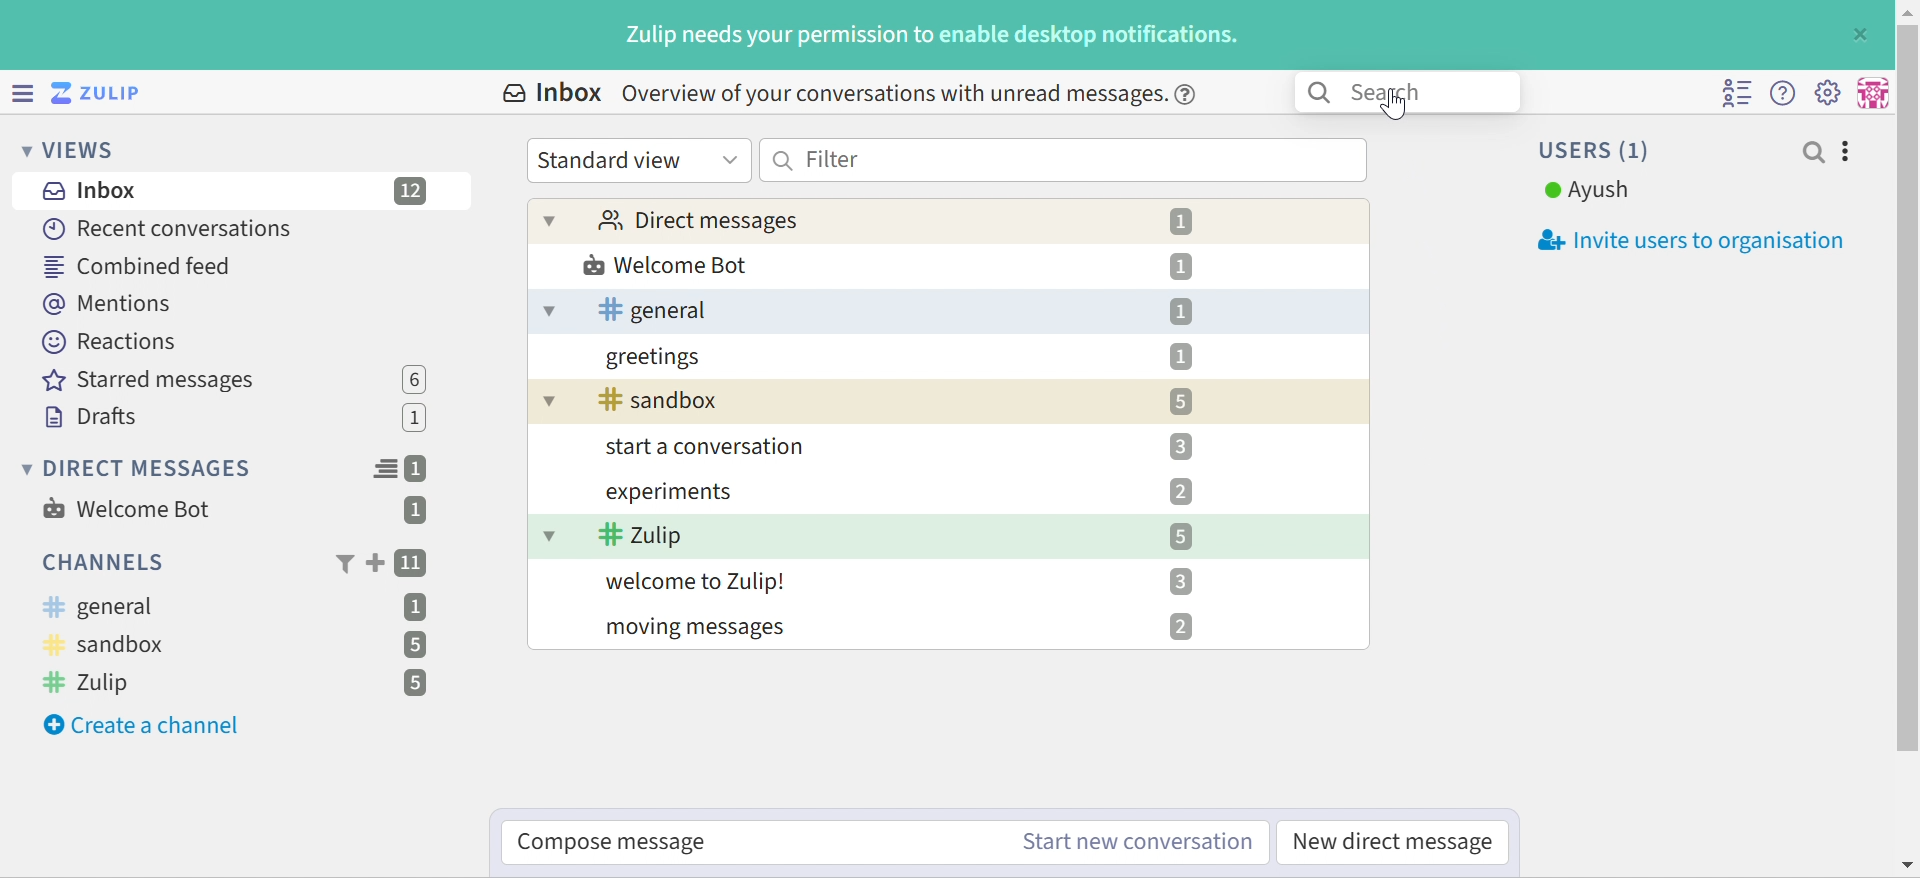  I want to click on Search, so click(1408, 93).